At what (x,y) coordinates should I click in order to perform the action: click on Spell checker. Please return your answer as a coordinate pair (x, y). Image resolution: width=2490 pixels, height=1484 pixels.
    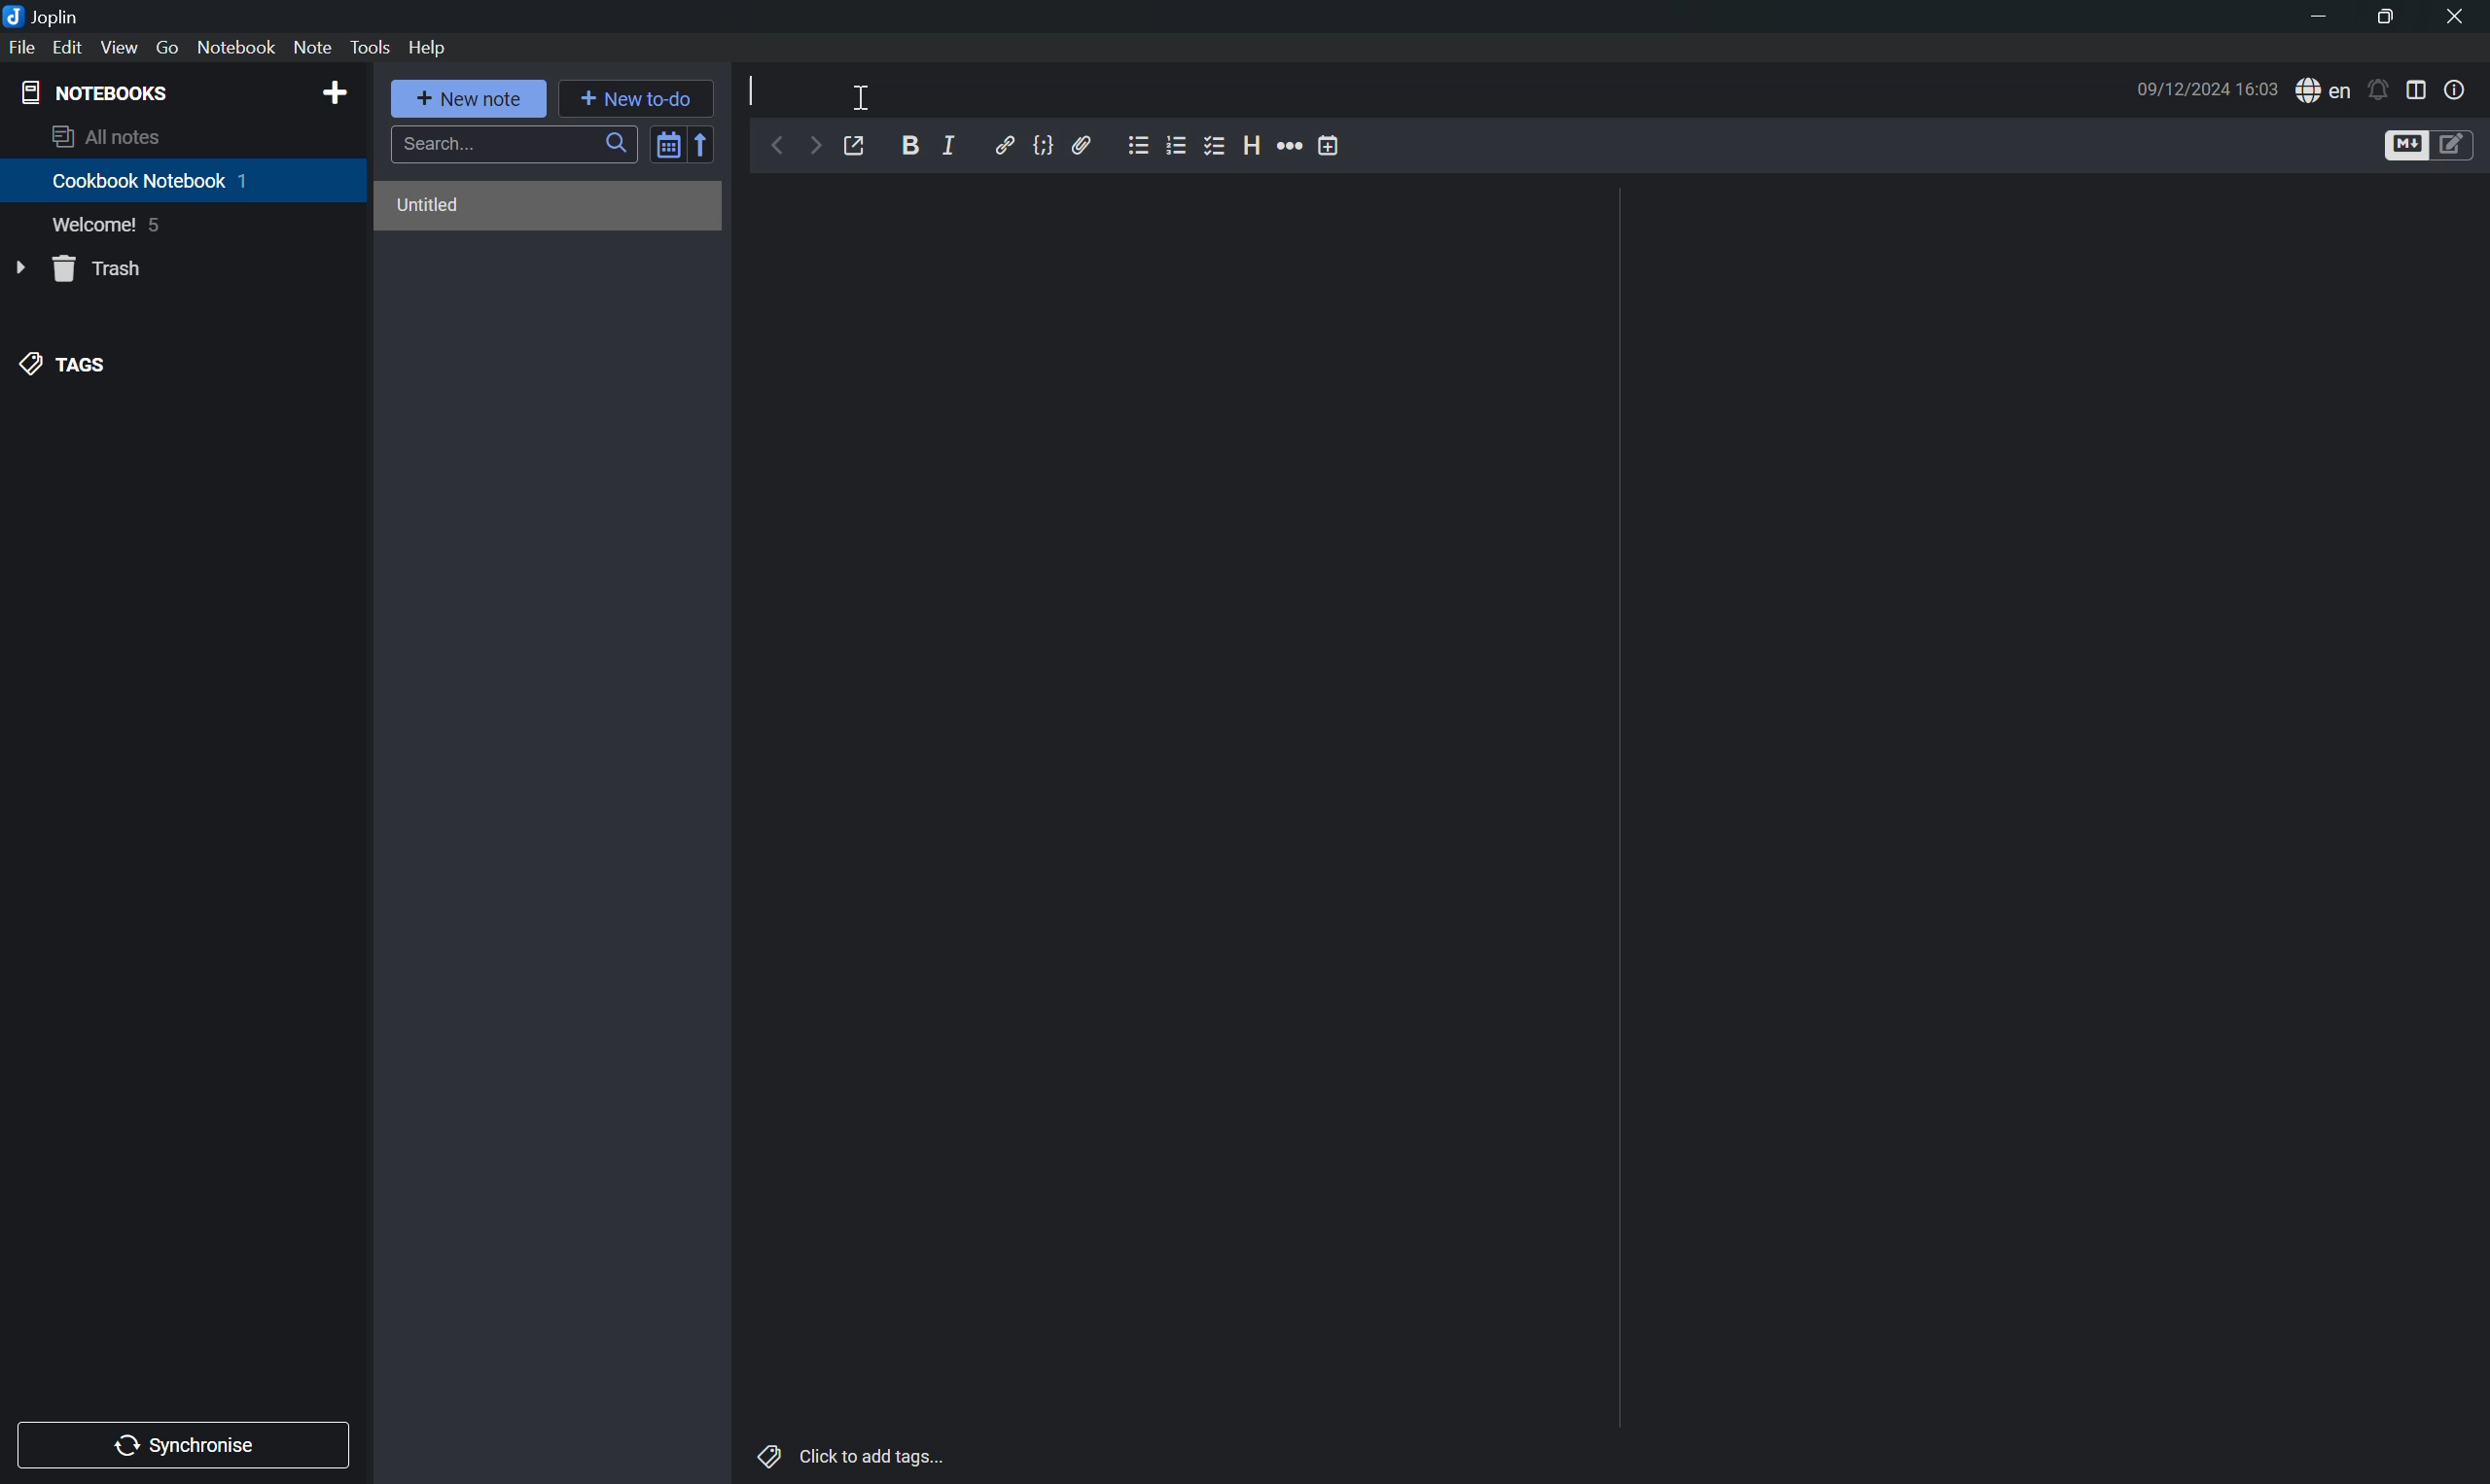
    Looking at the image, I should click on (2325, 88).